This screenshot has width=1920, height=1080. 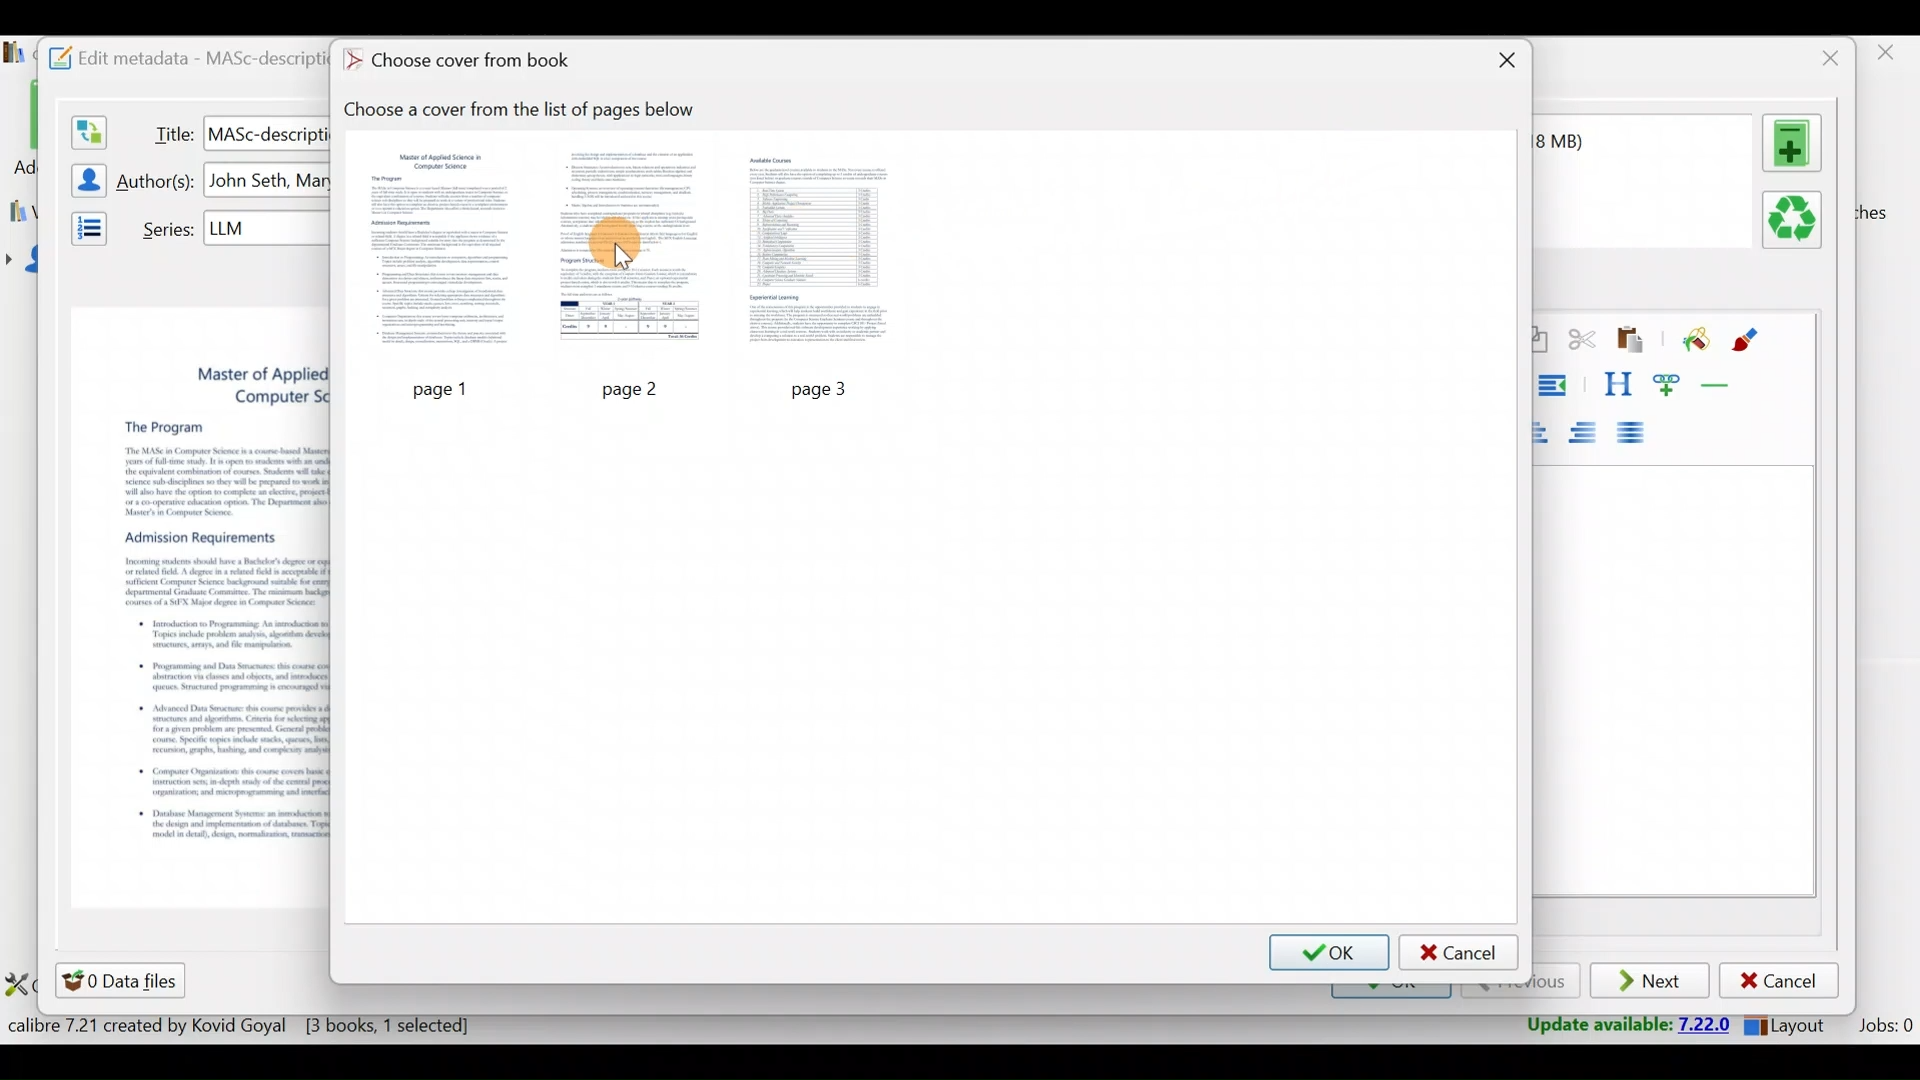 I want to click on Next, so click(x=1652, y=982).